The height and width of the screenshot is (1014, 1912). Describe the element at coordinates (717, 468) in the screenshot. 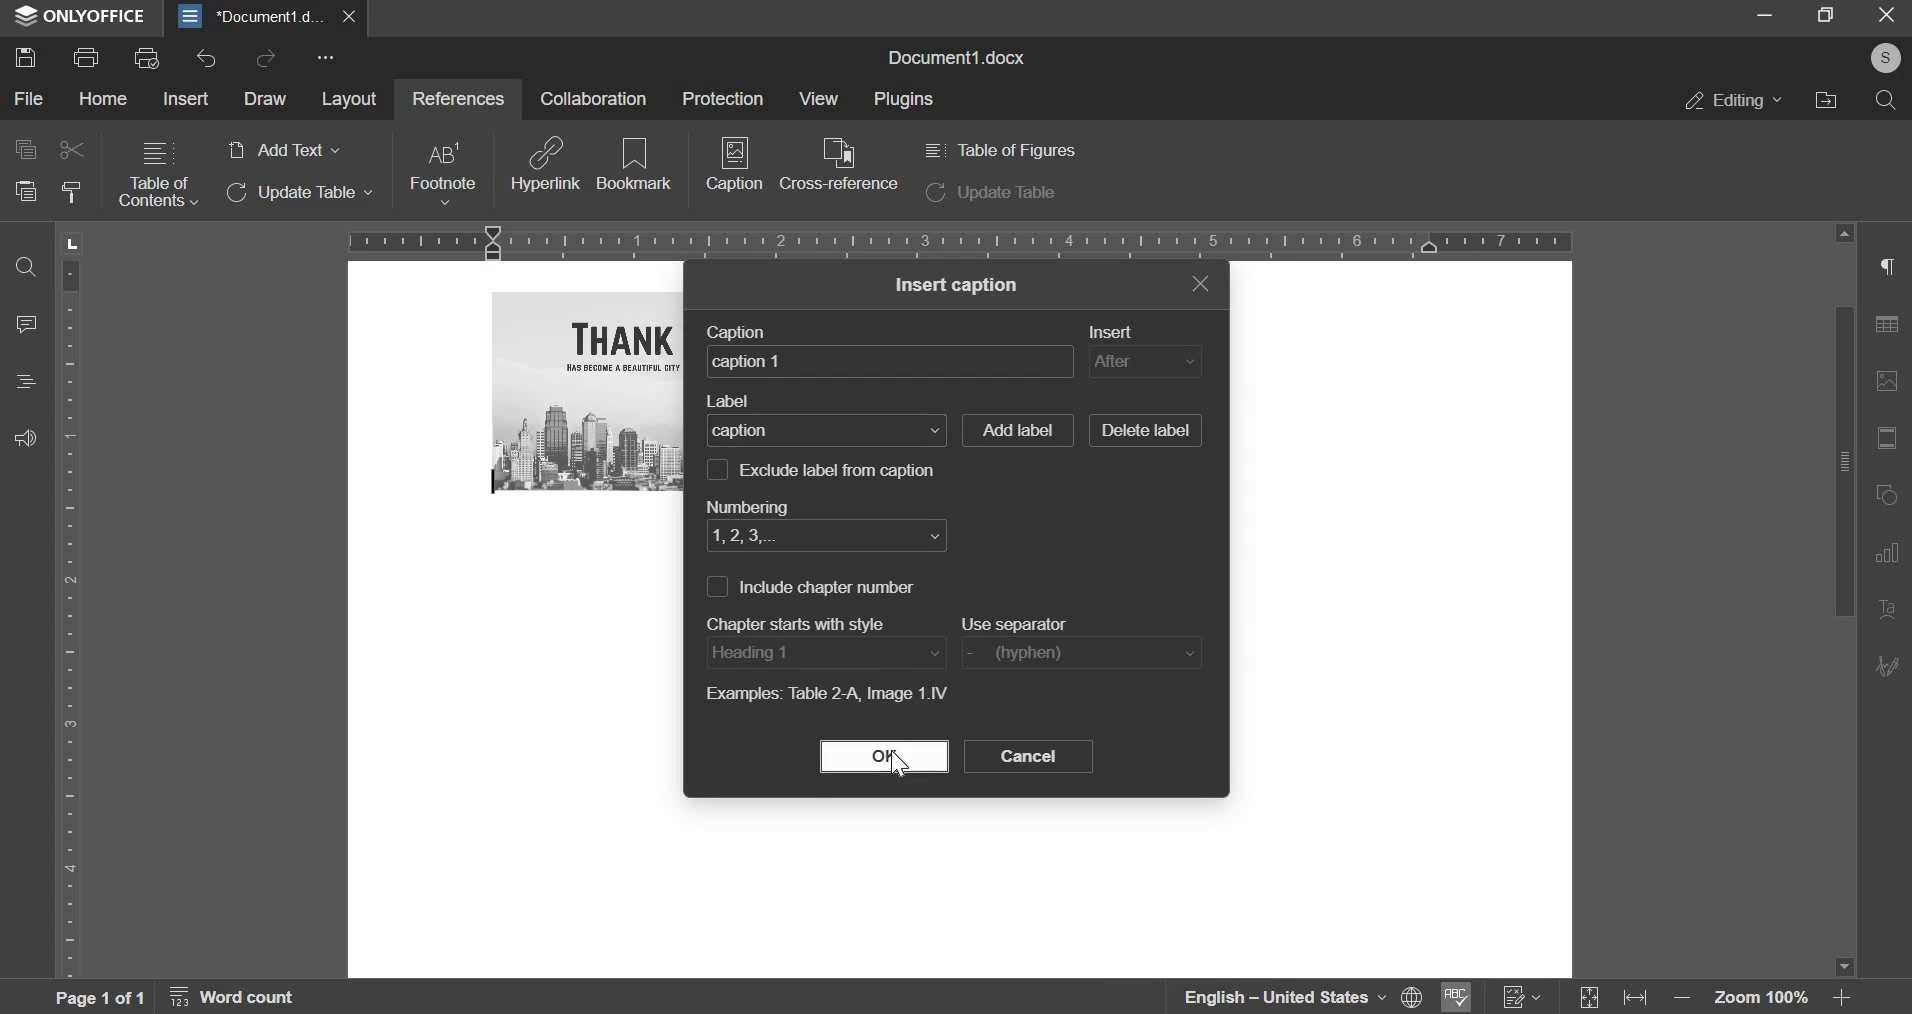

I see `exclude label from caption` at that location.